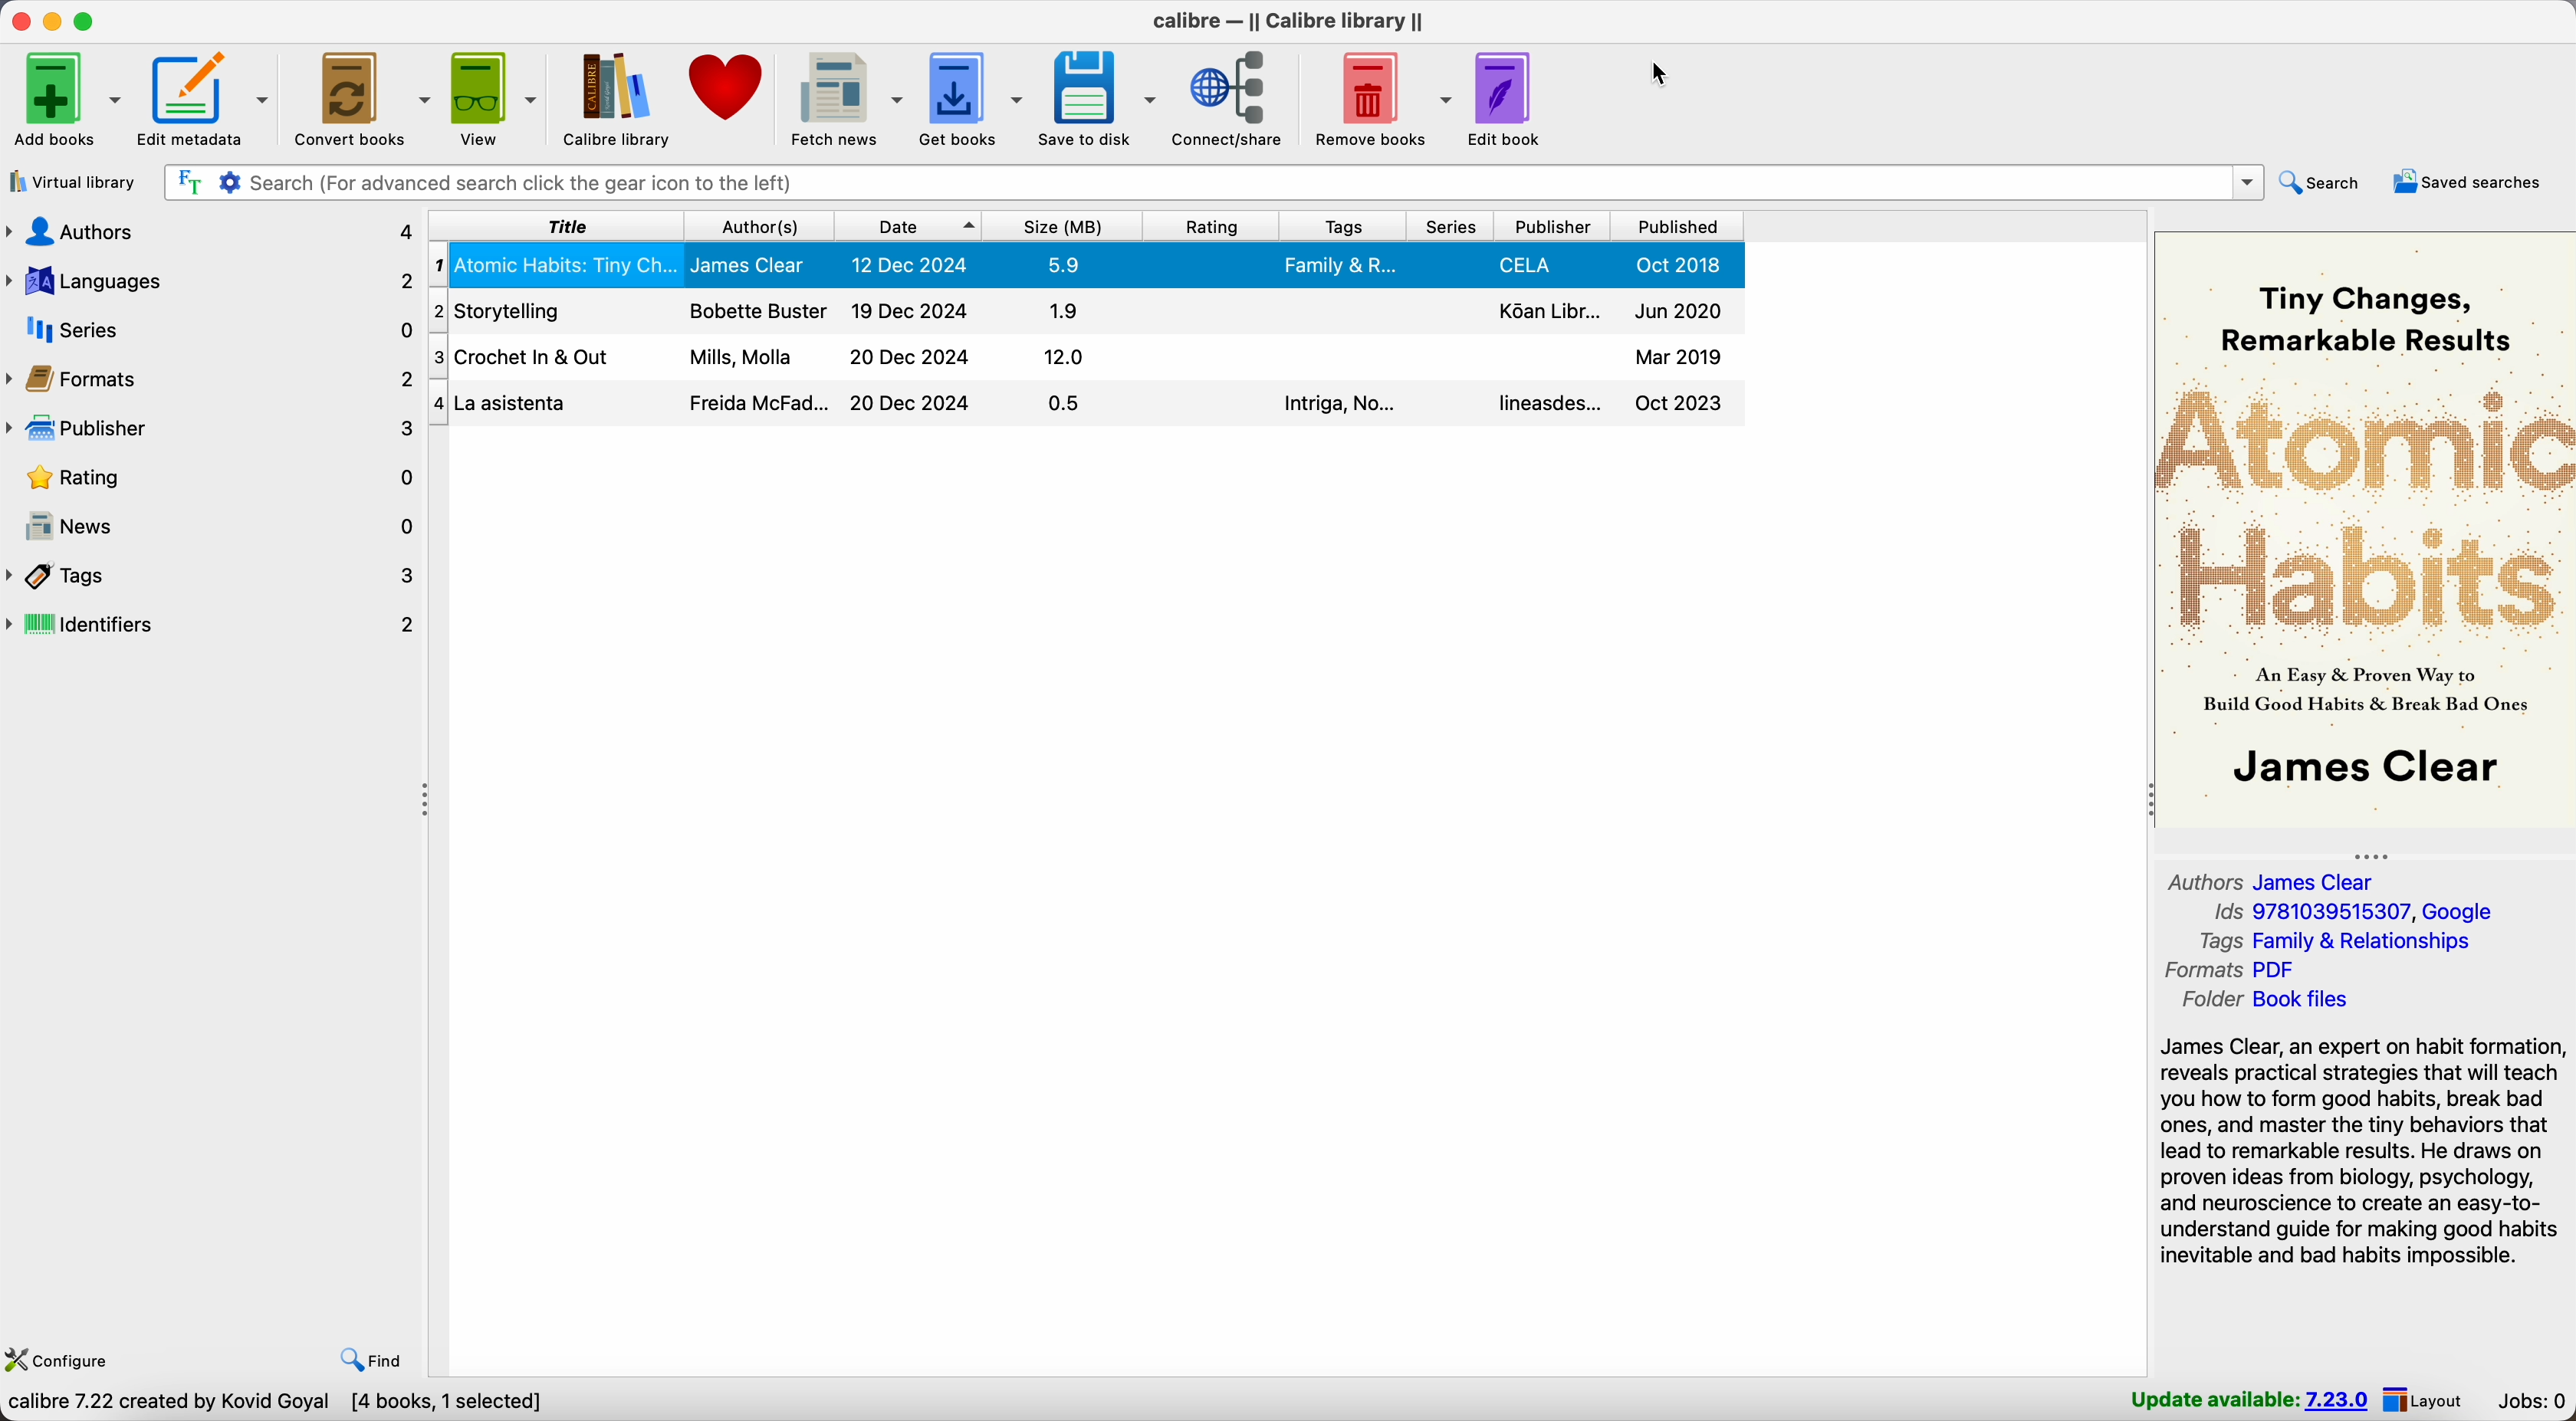  Describe the element at coordinates (88, 19) in the screenshot. I see `maximize` at that location.